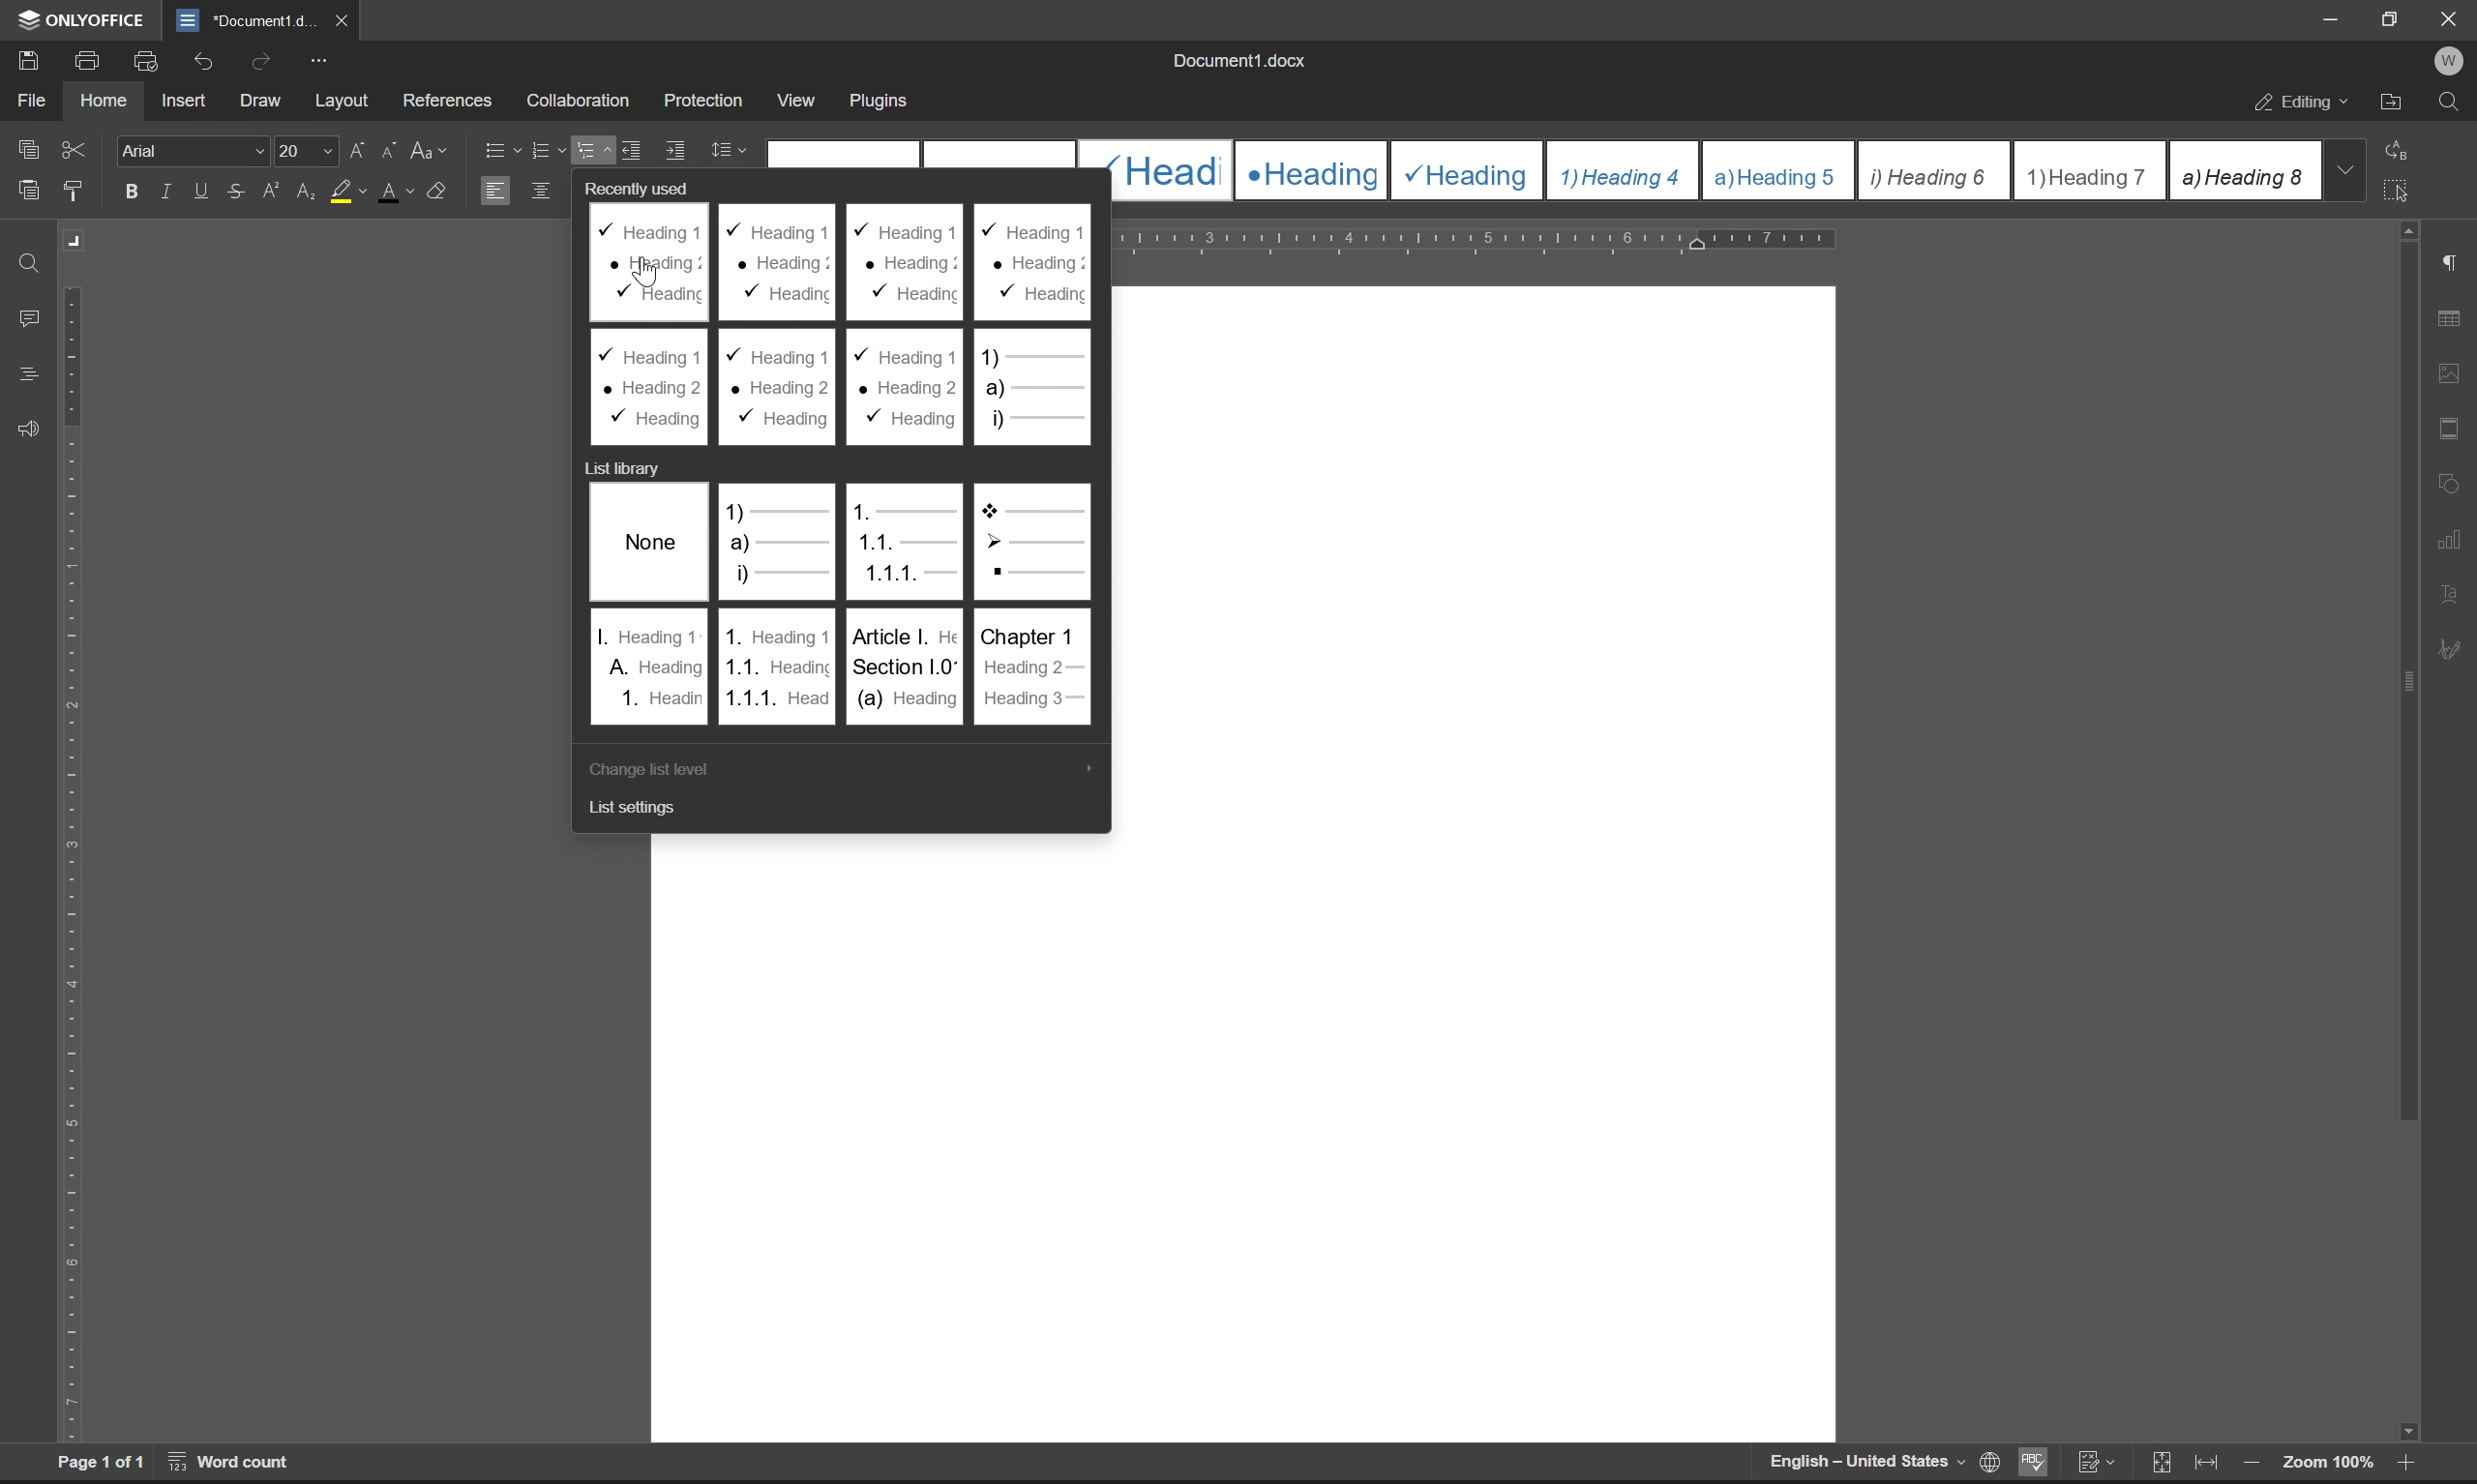 The image size is (2477, 1484). Describe the element at coordinates (347, 193) in the screenshot. I see `background color` at that location.